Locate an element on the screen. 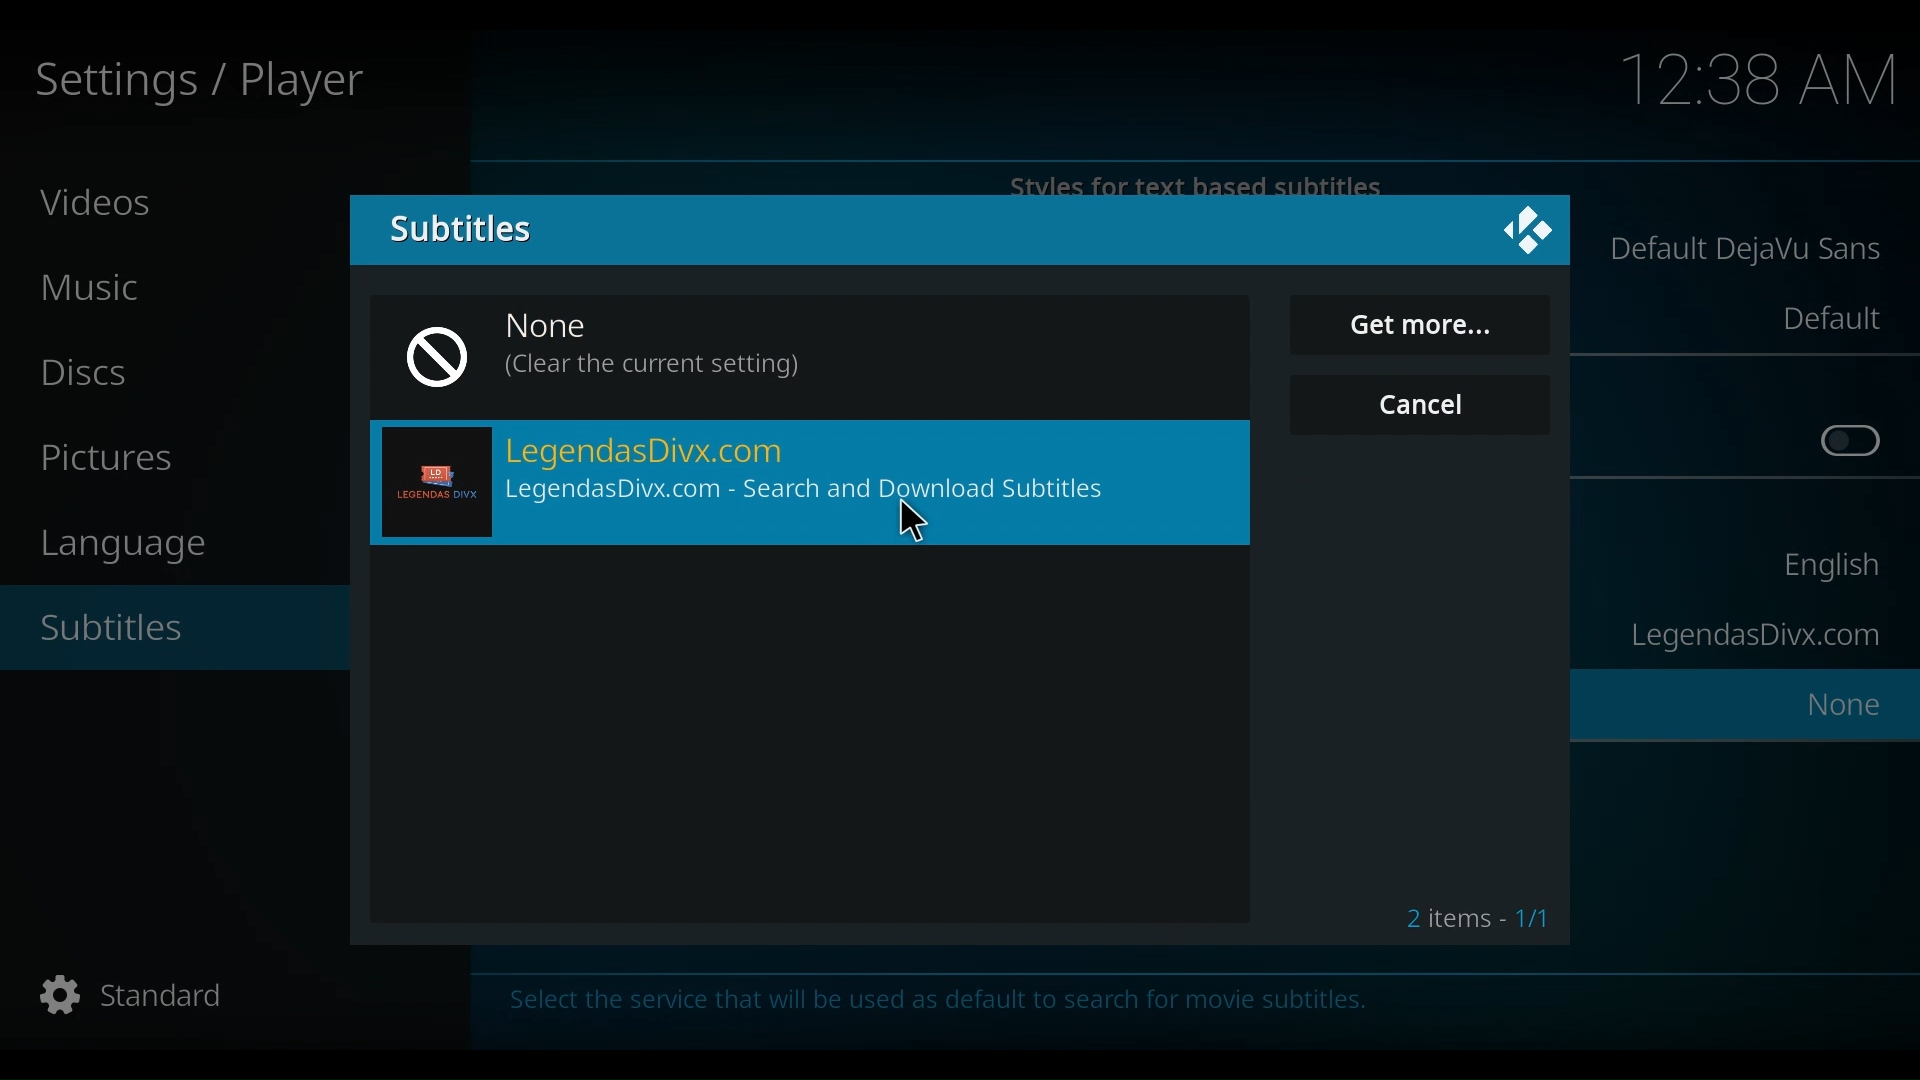 This screenshot has height=1080, width=1920. Subtitles is located at coordinates (137, 628).